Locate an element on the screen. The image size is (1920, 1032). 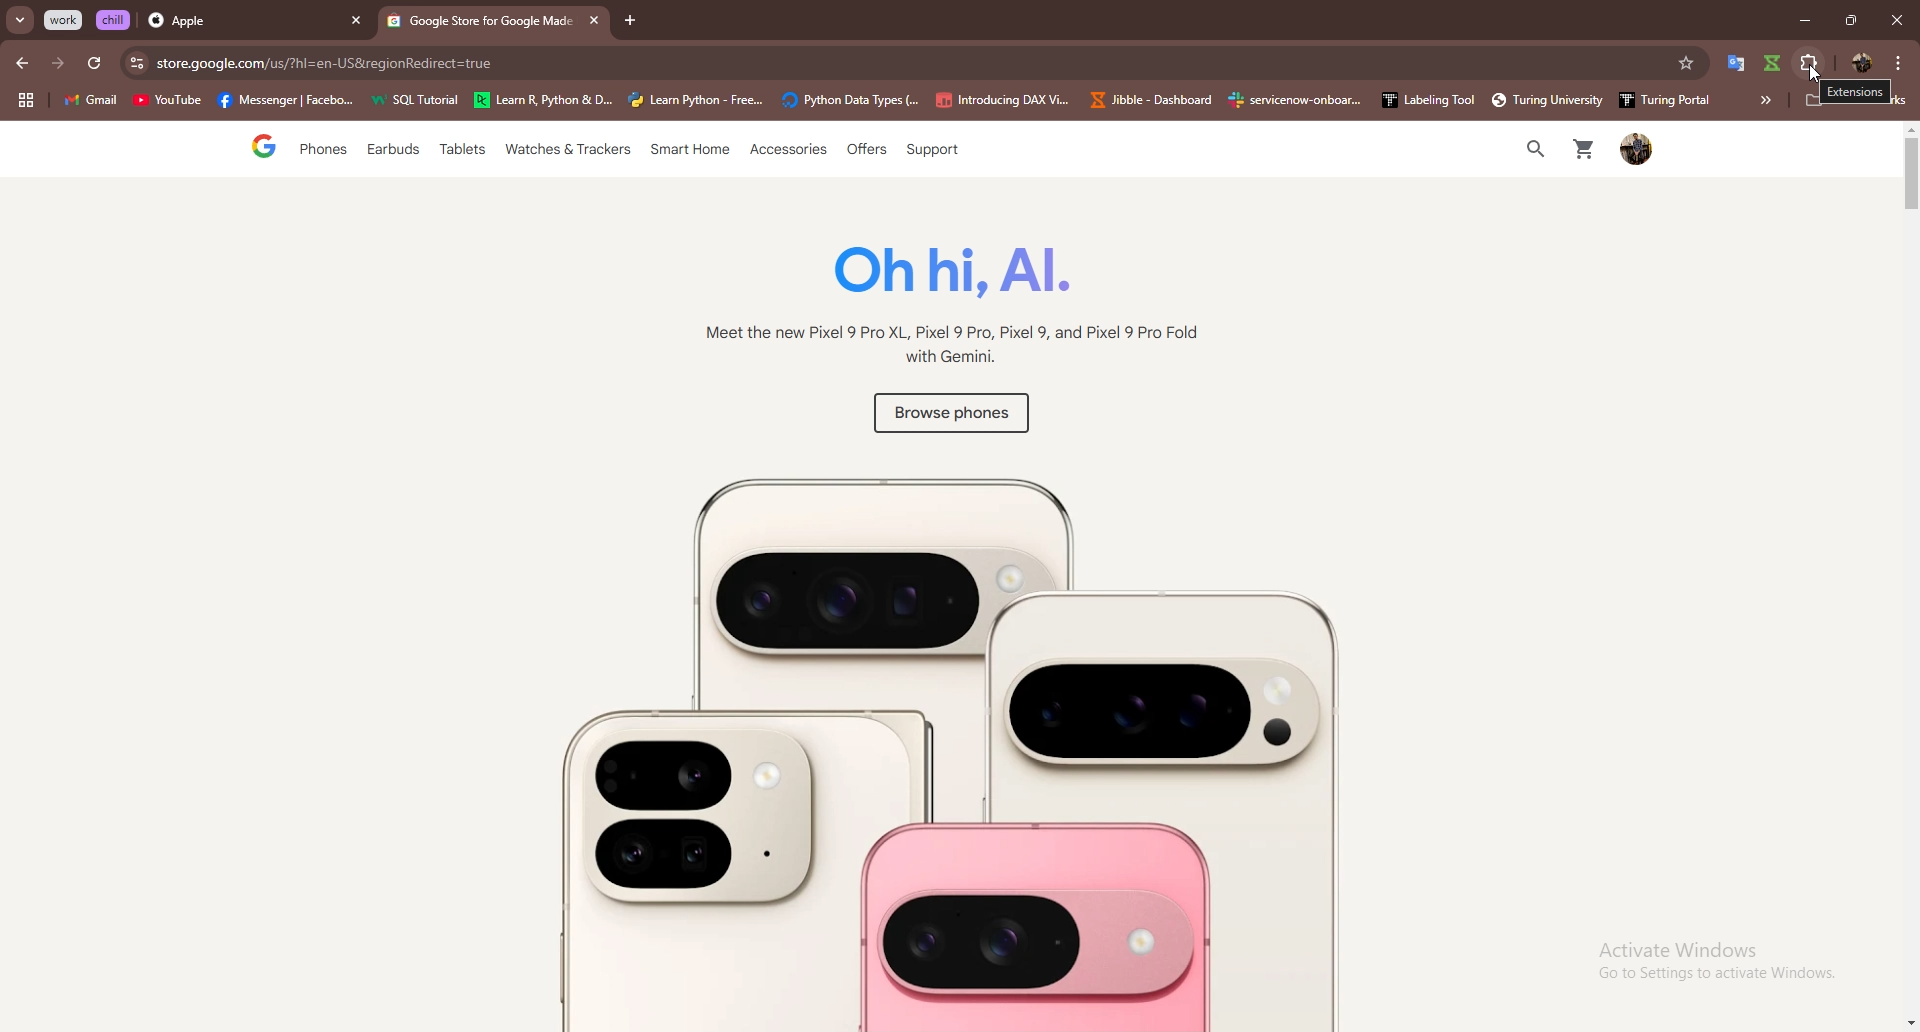
add tab is located at coordinates (631, 21).